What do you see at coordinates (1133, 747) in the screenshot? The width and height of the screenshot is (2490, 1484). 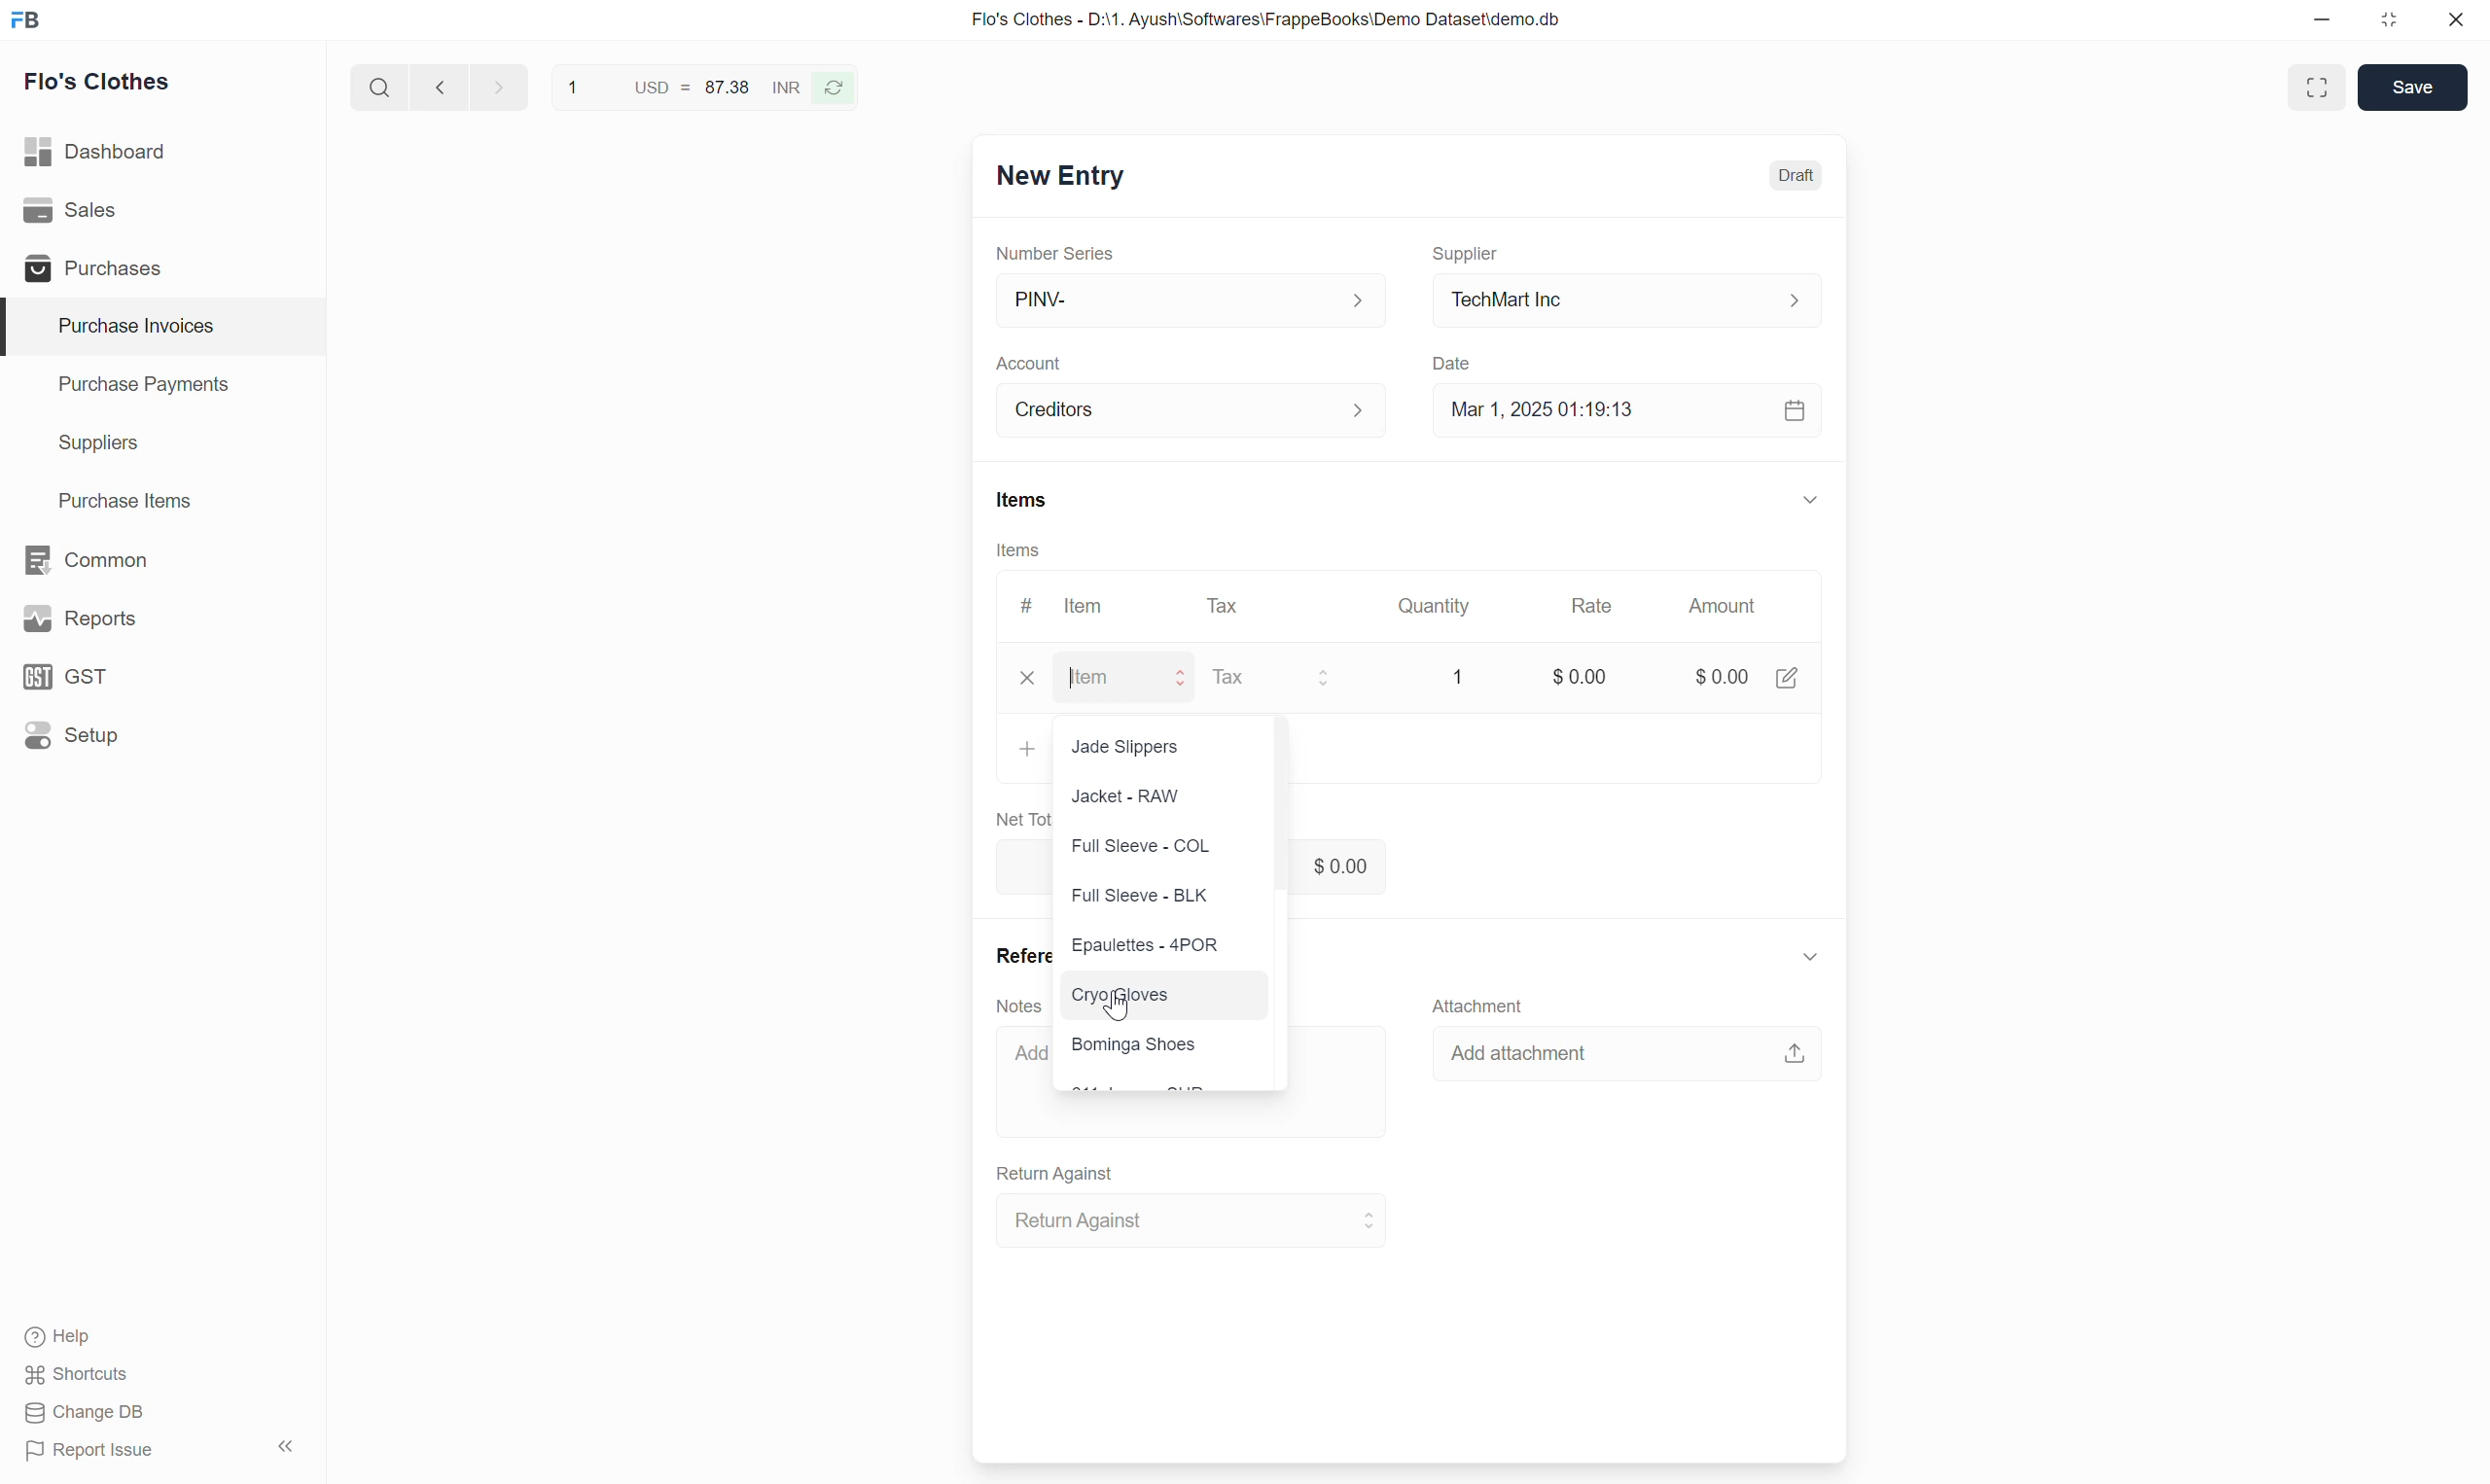 I see `Jade Slippers` at bounding box center [1133, 747].